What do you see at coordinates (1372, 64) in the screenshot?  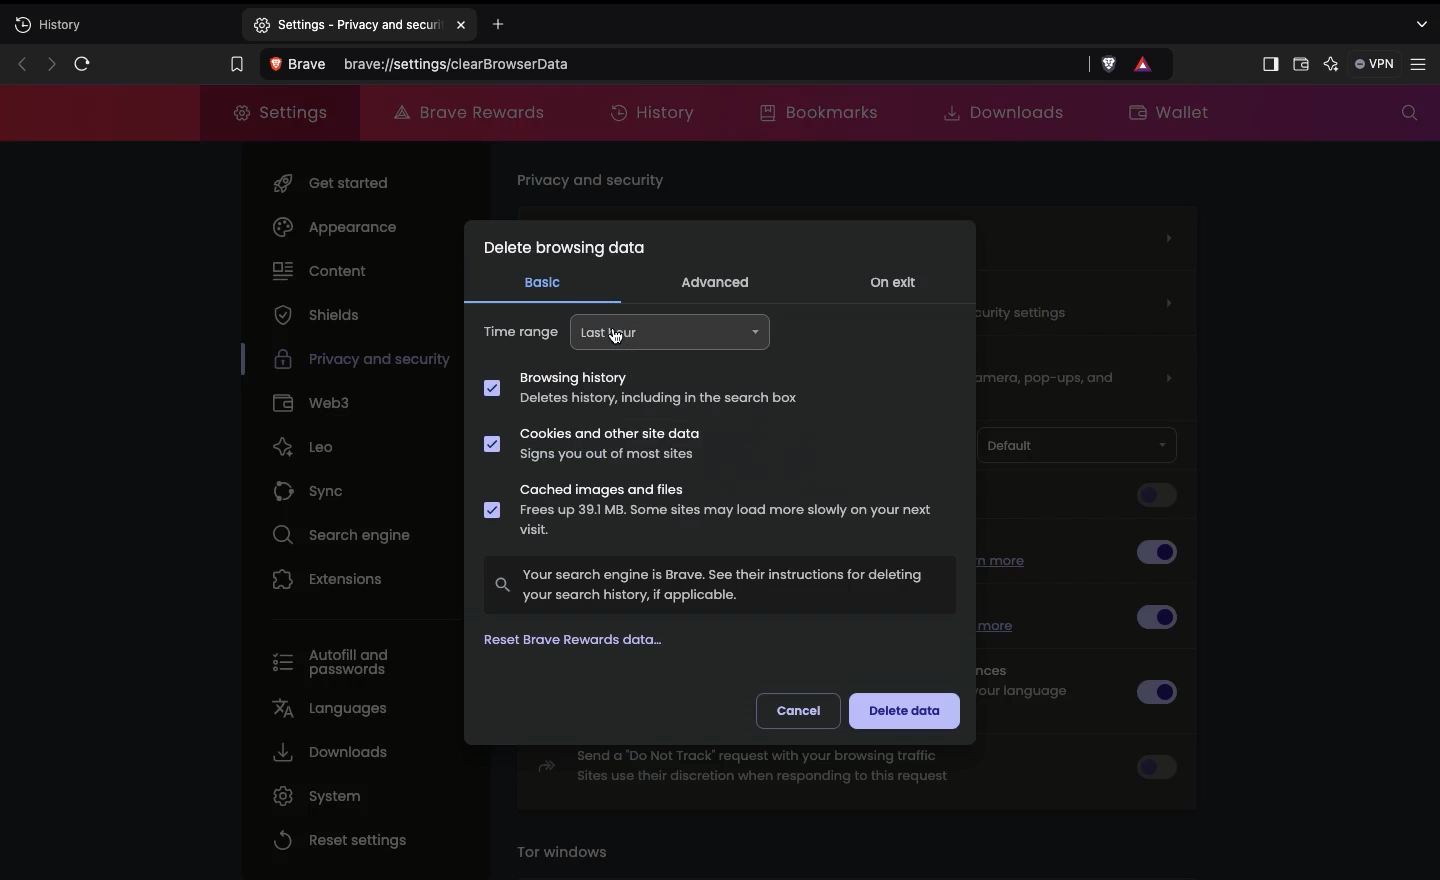 I see `VPN` at bounding box center [1372, 64].